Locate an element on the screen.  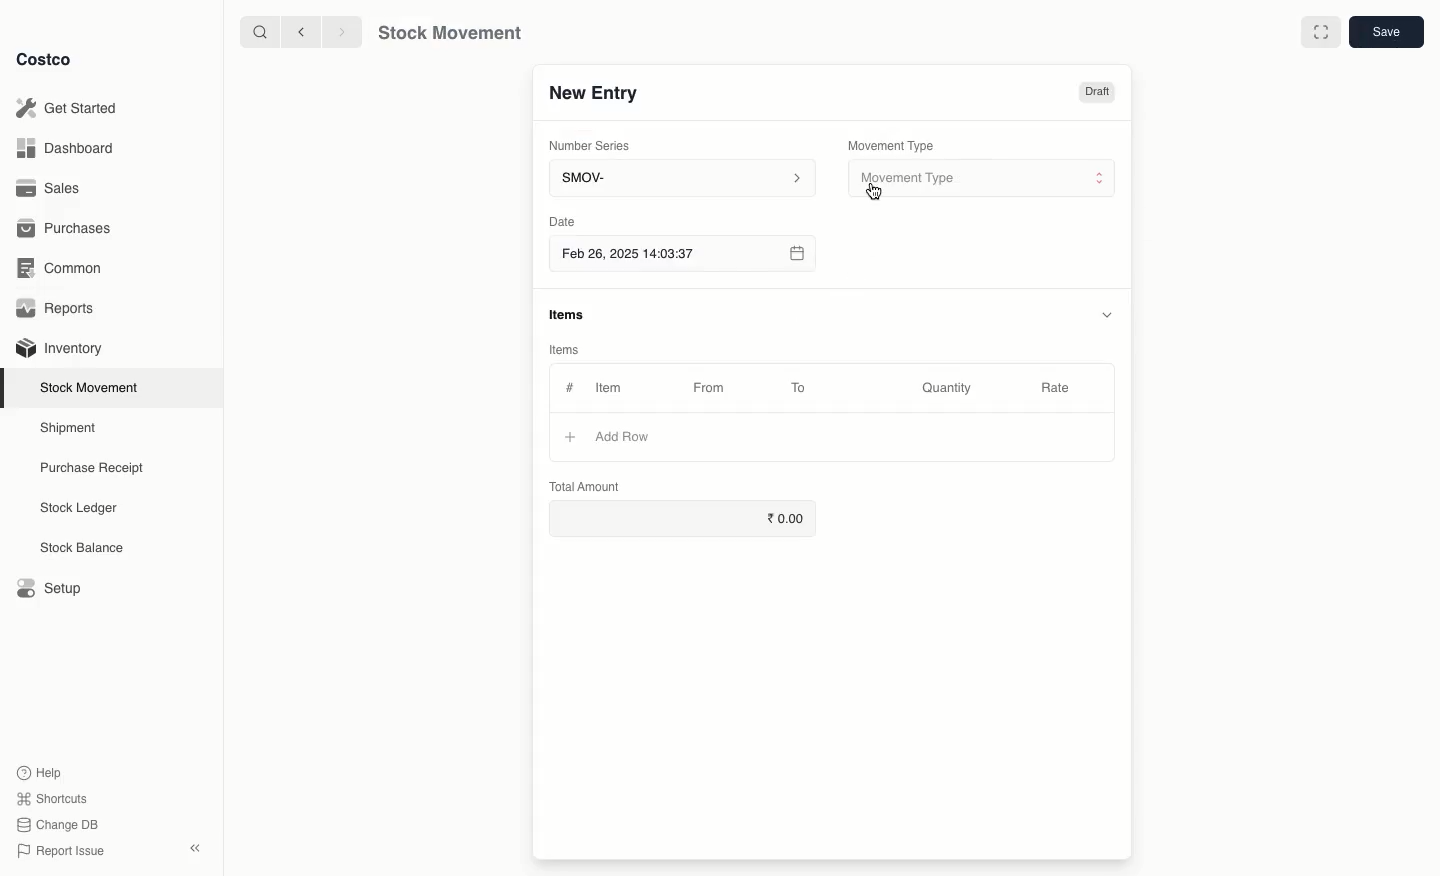
Full width toggle is located at coordinates (1322, 32).